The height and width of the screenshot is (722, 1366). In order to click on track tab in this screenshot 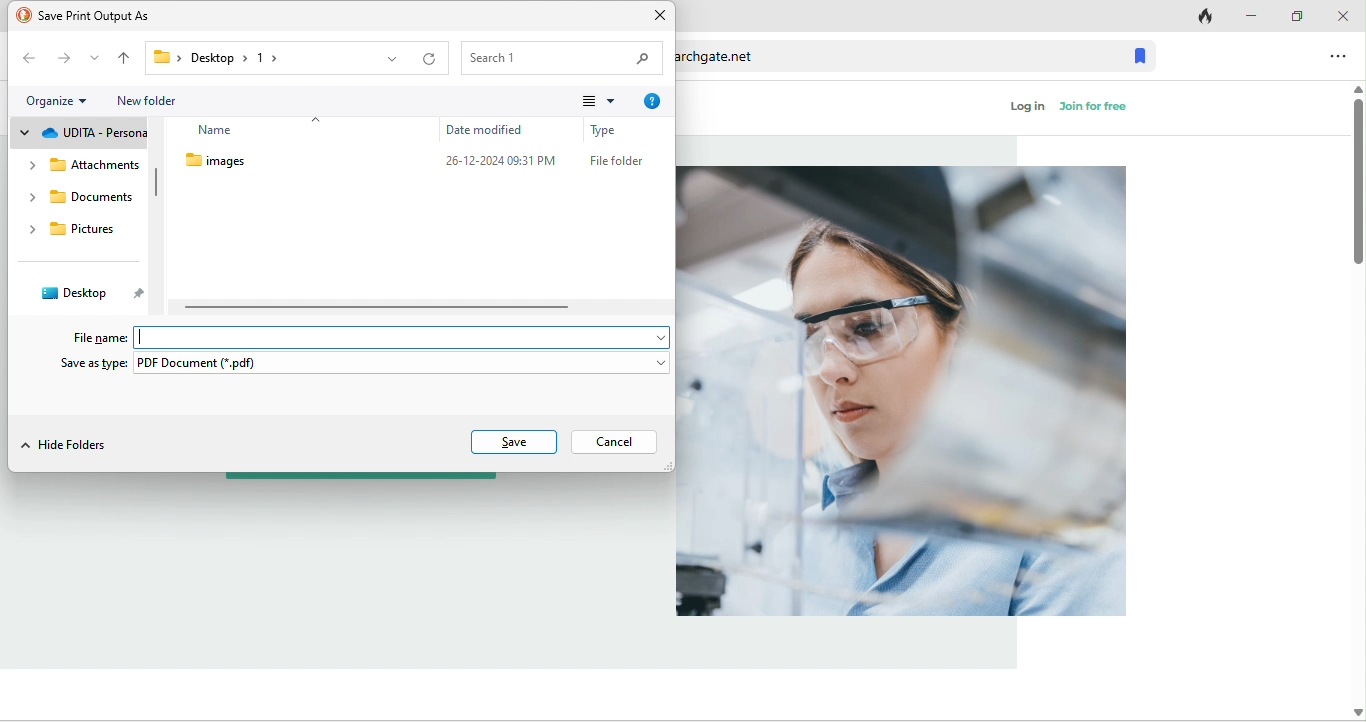, I will do `click(1197, 14)`.